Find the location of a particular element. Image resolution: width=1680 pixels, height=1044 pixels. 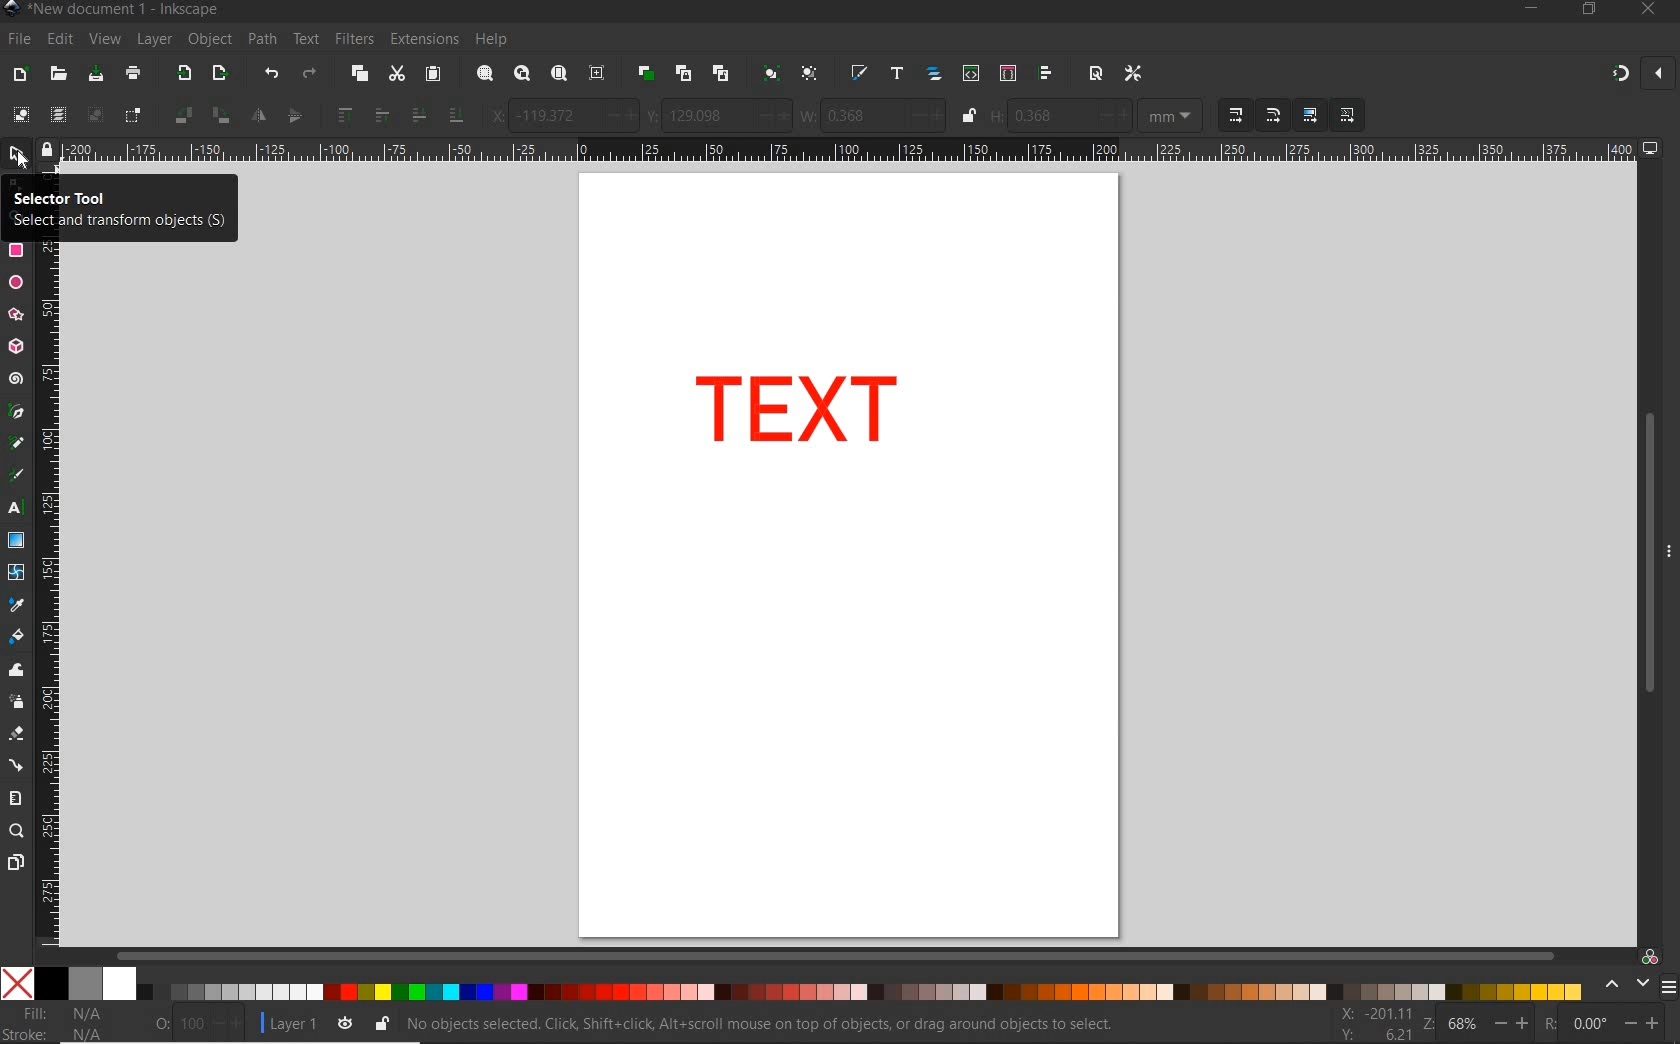

OPEN DOCUMENT PROPERTIES is located at coordinates (1095, 73).